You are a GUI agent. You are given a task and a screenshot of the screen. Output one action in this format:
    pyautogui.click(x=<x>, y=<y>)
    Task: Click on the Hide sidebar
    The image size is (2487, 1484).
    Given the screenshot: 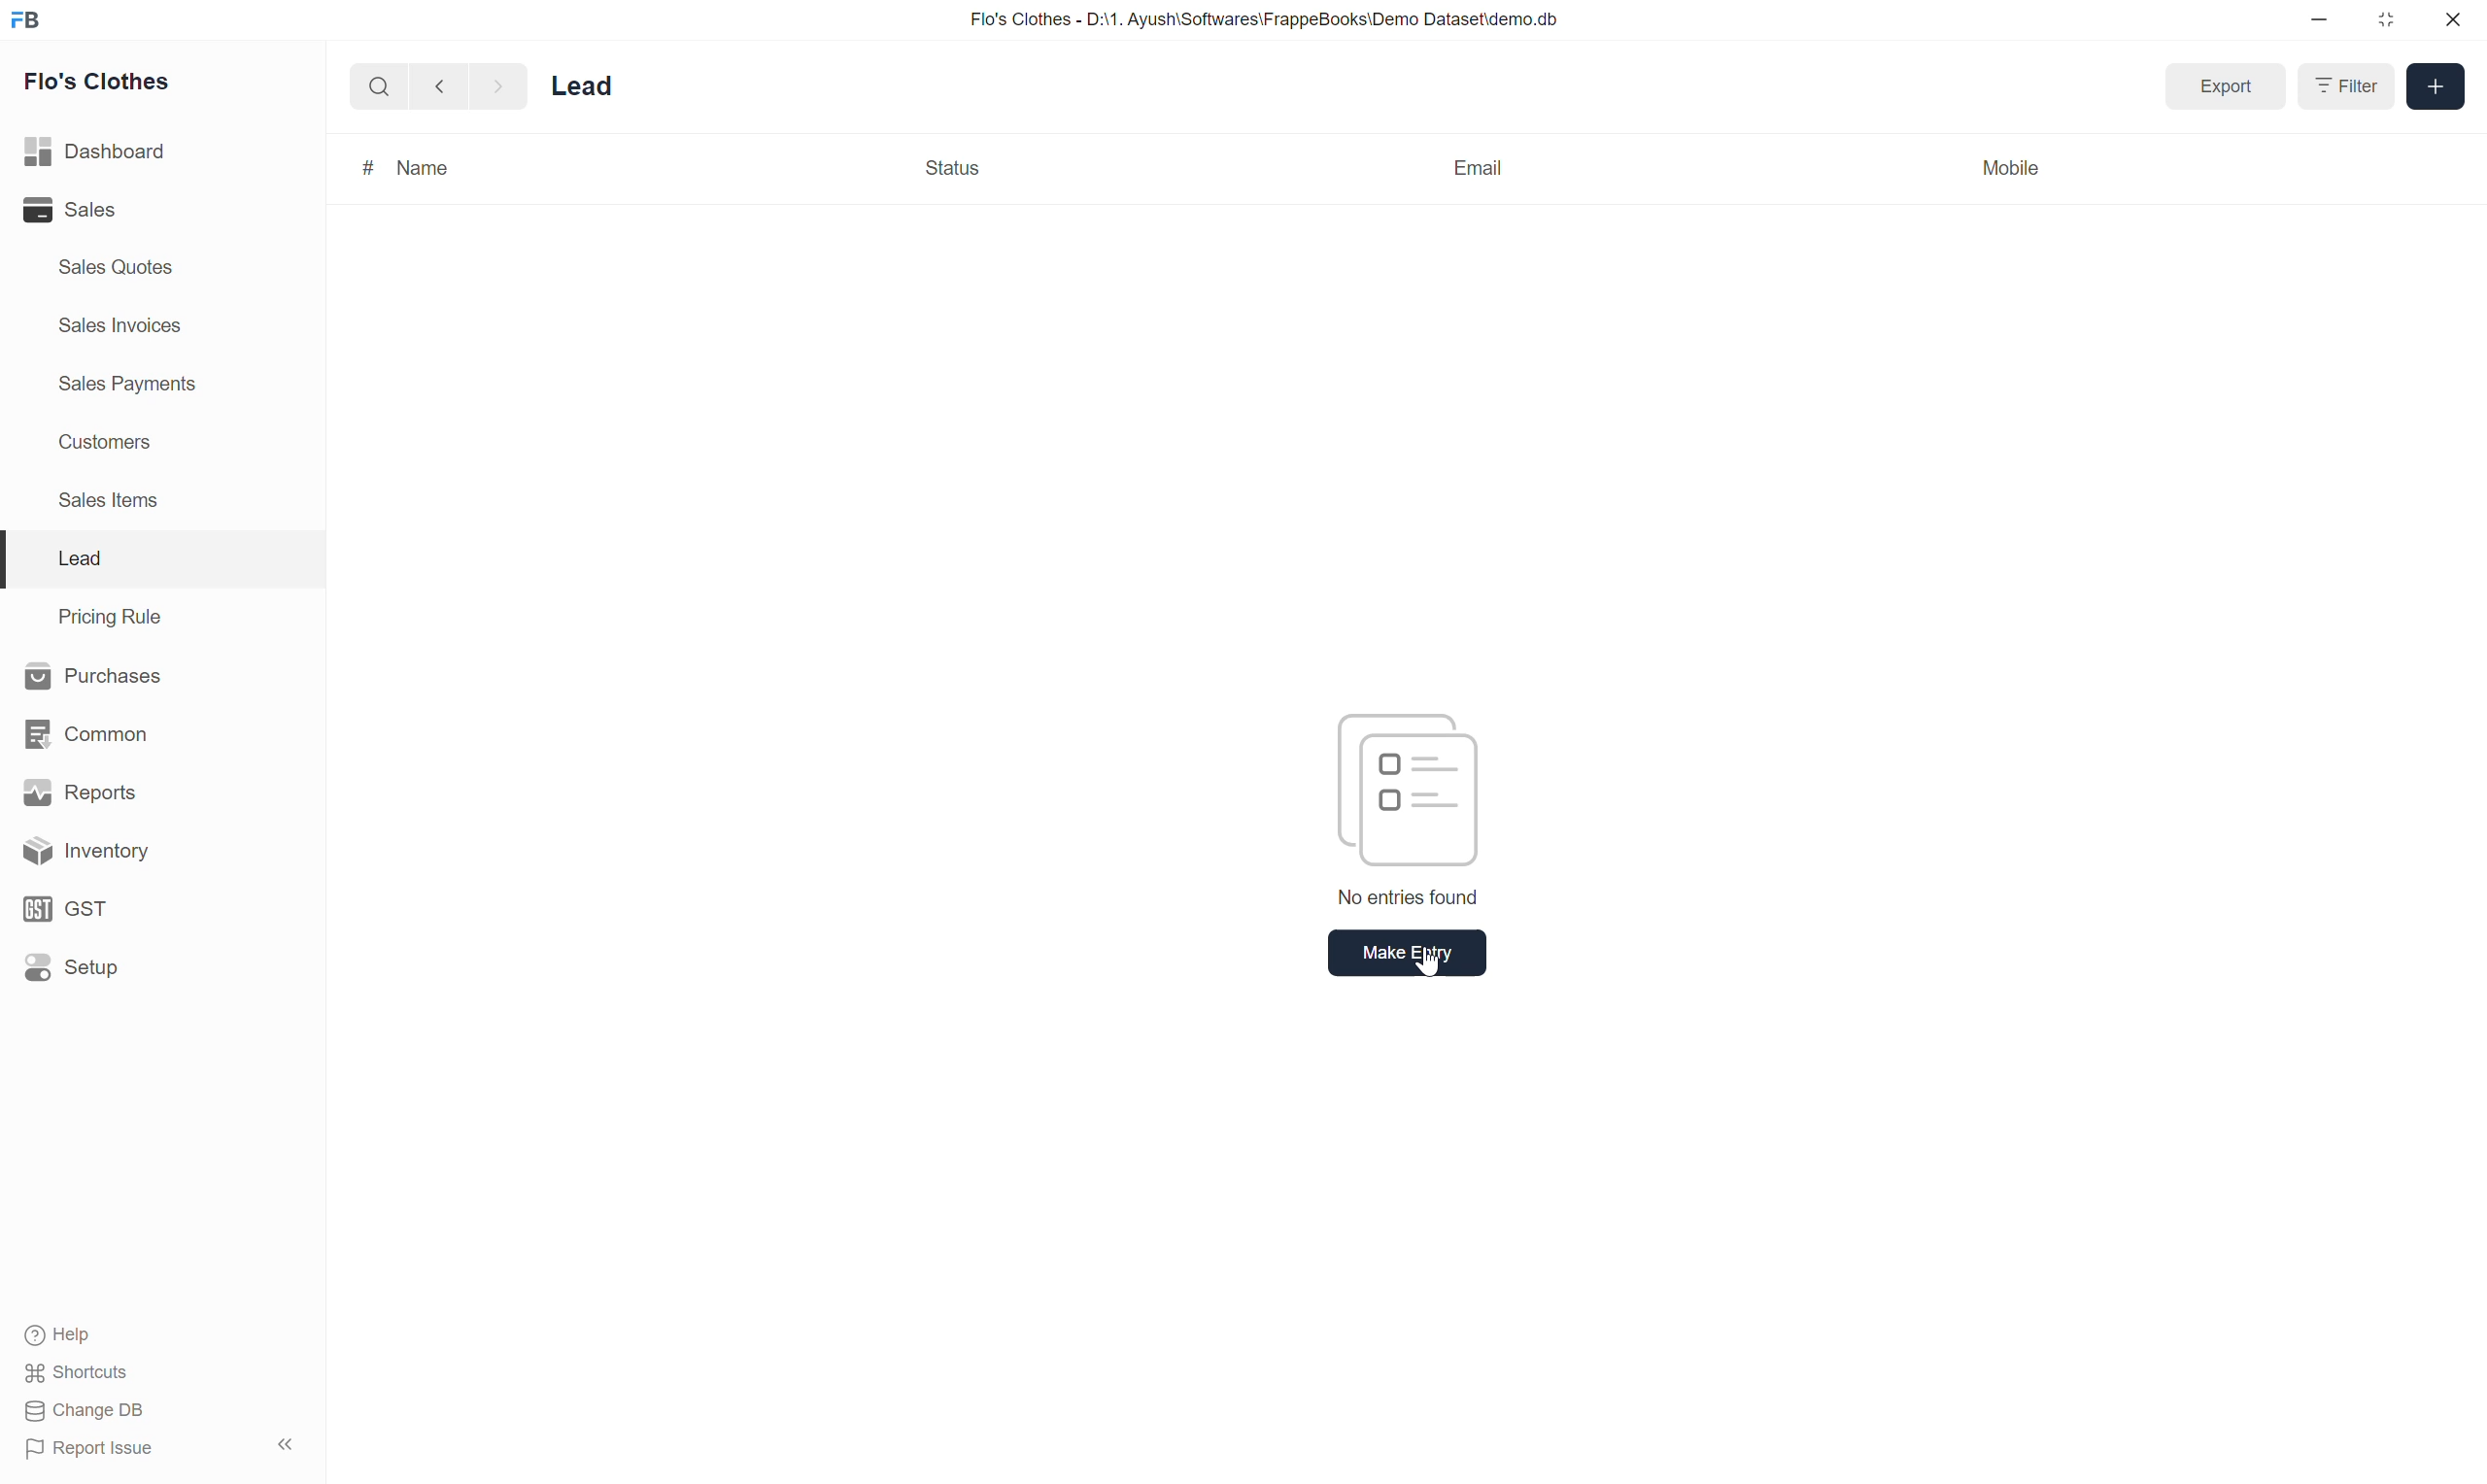 What is the action you would take?
    pyautogui.click(x=289, y=1446)
    